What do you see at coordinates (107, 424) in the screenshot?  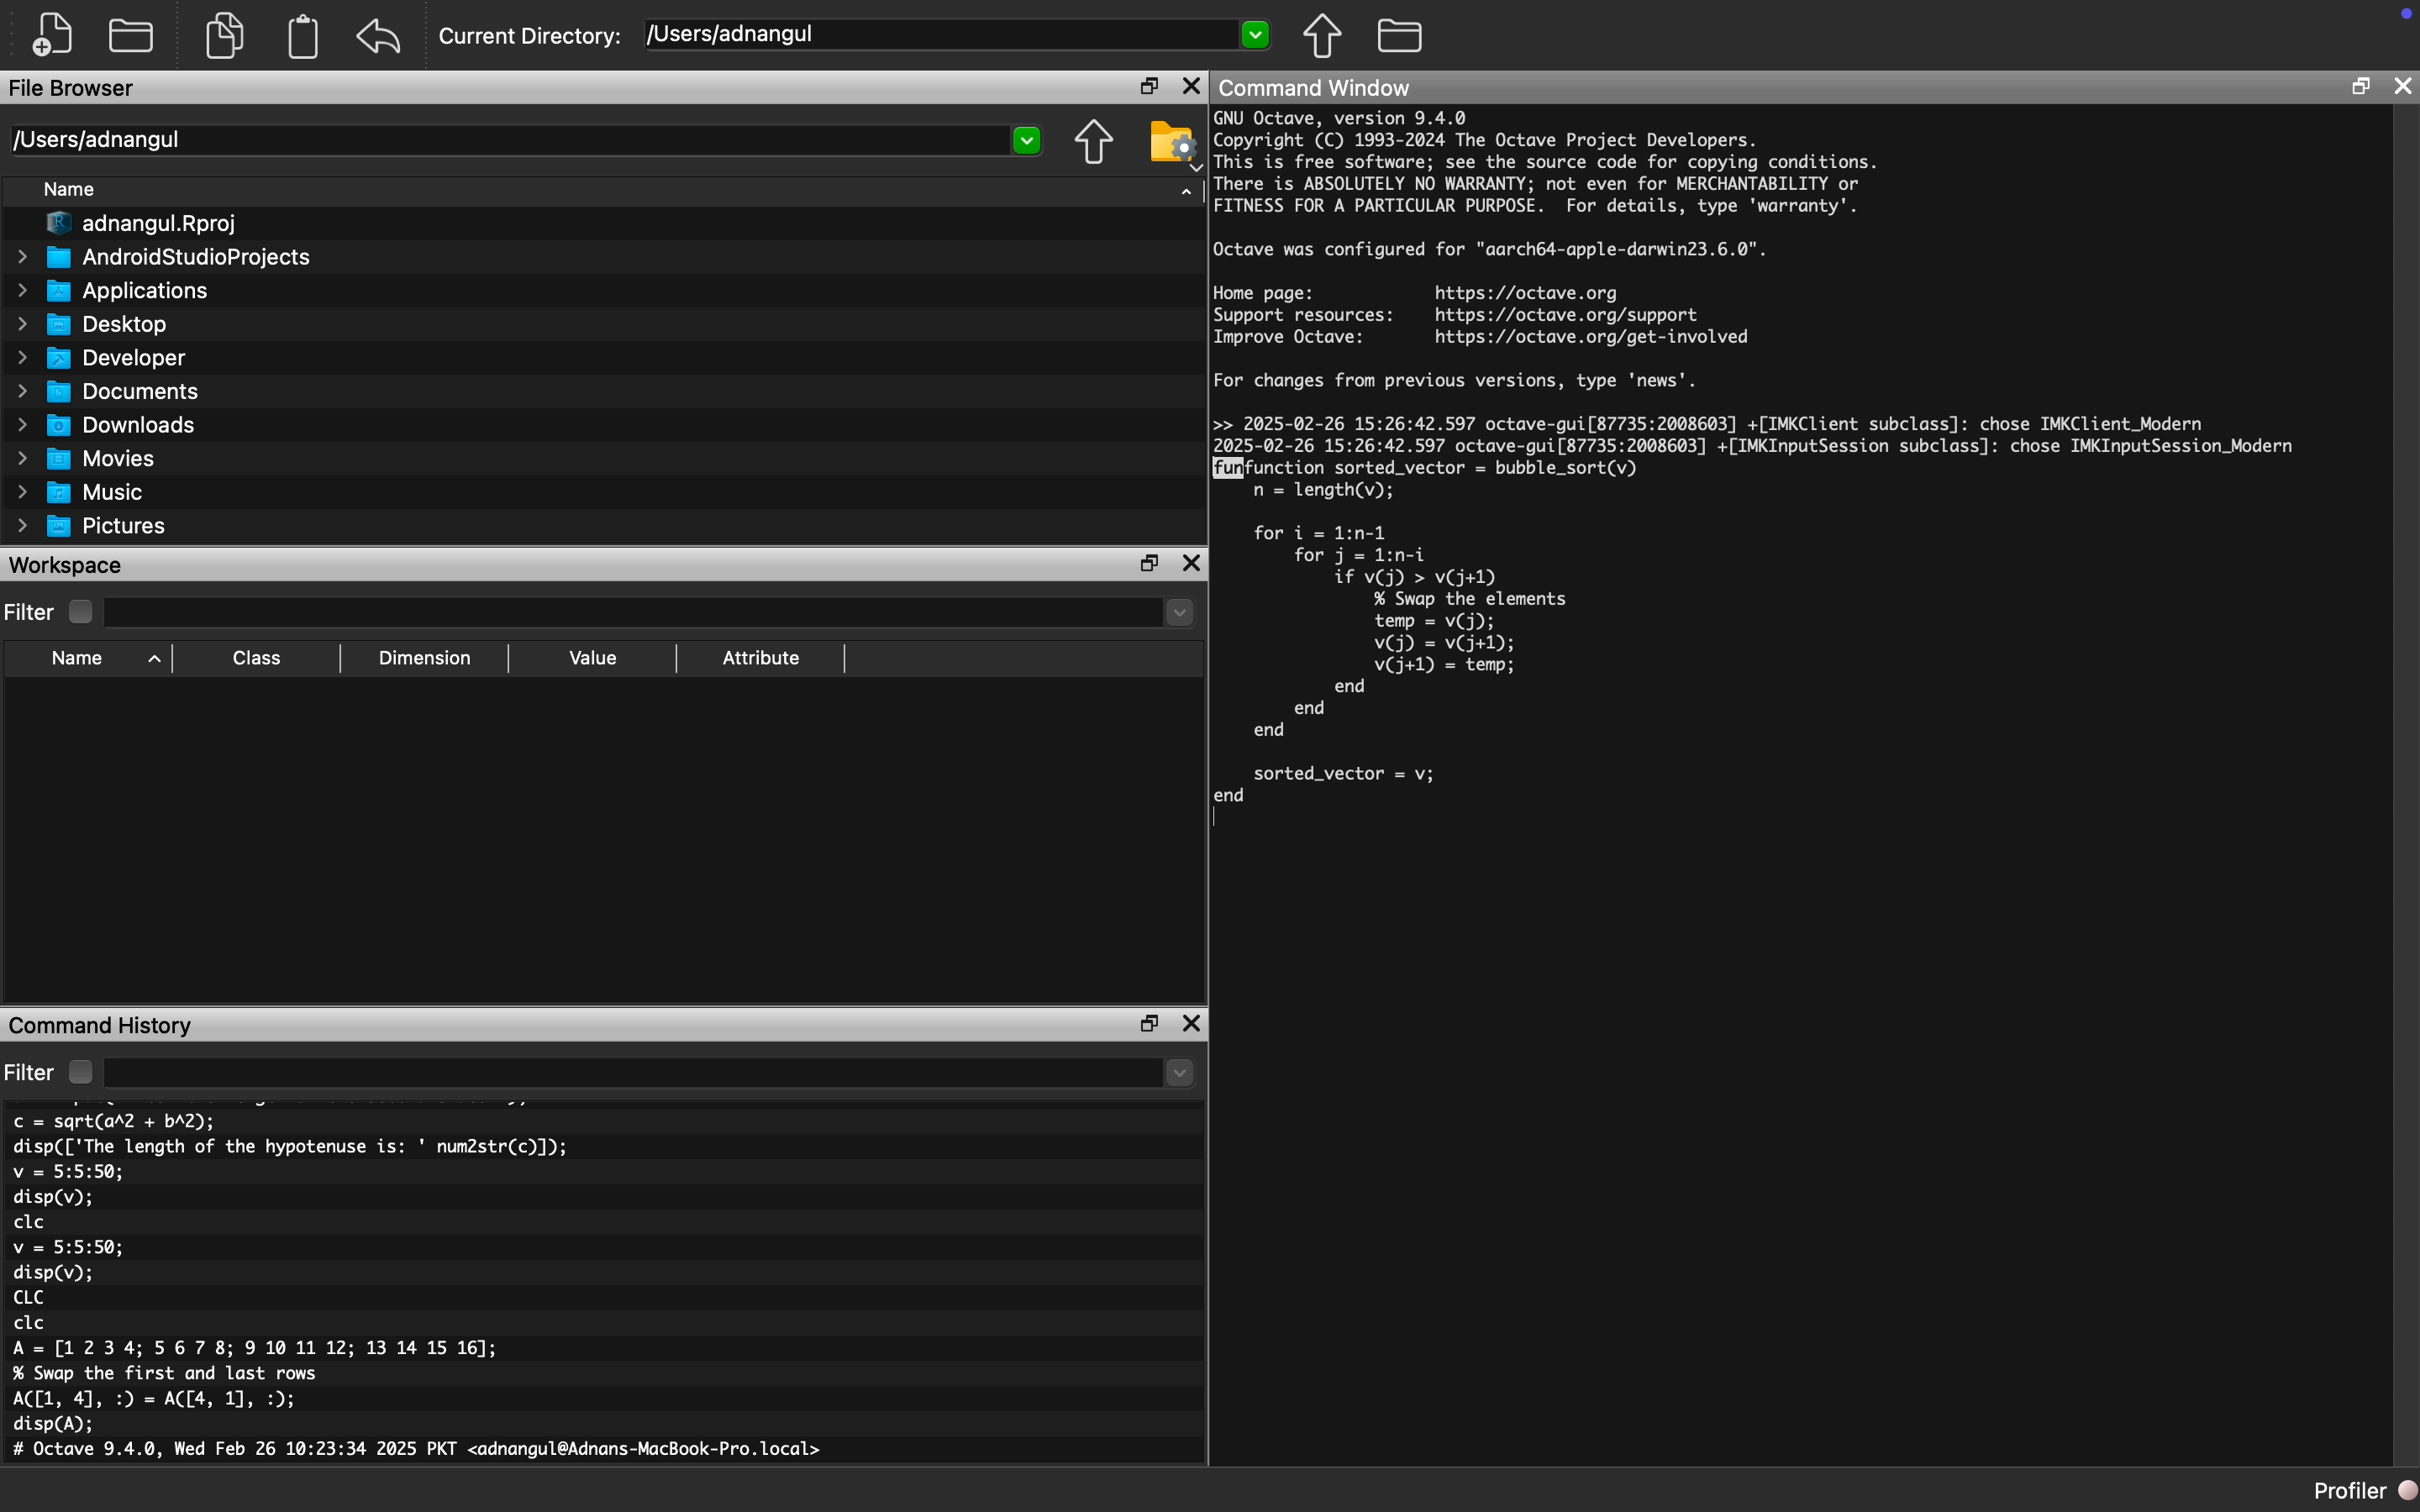 I see `Downloads` at bounding box center [107, 424].